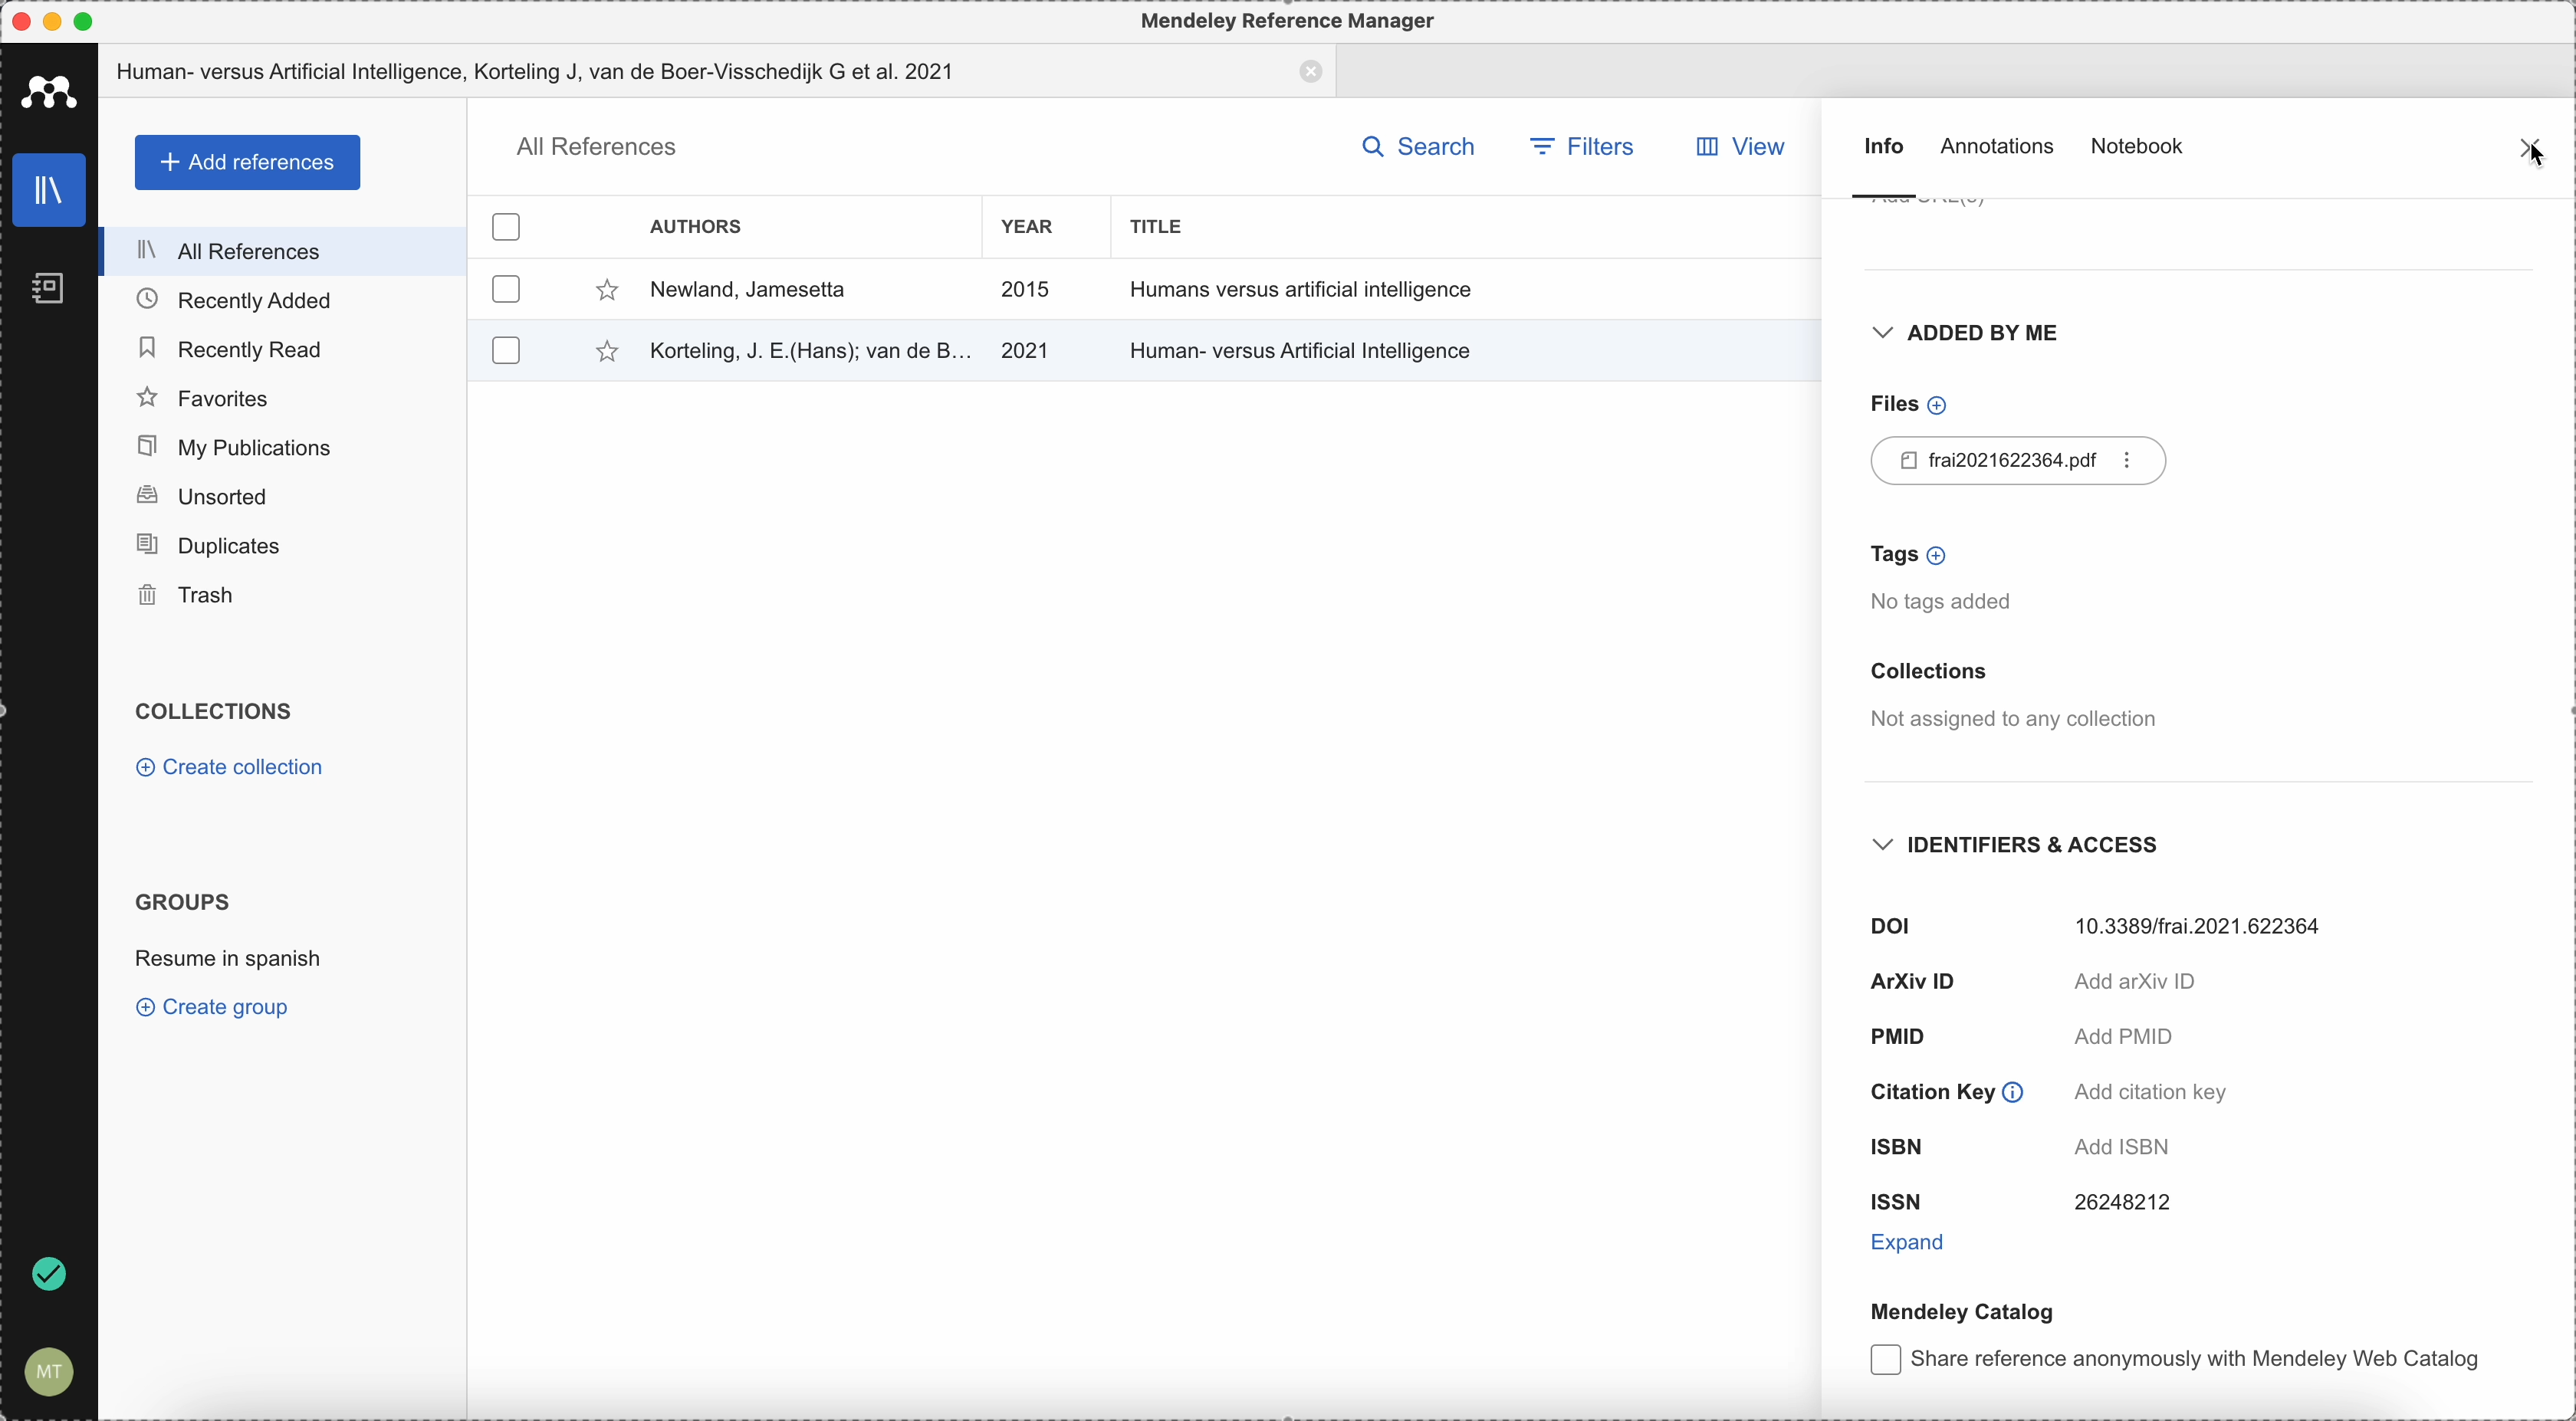  Describe the element at coordinates (282, 300) in the screenshot. I see `recently added` at that location.